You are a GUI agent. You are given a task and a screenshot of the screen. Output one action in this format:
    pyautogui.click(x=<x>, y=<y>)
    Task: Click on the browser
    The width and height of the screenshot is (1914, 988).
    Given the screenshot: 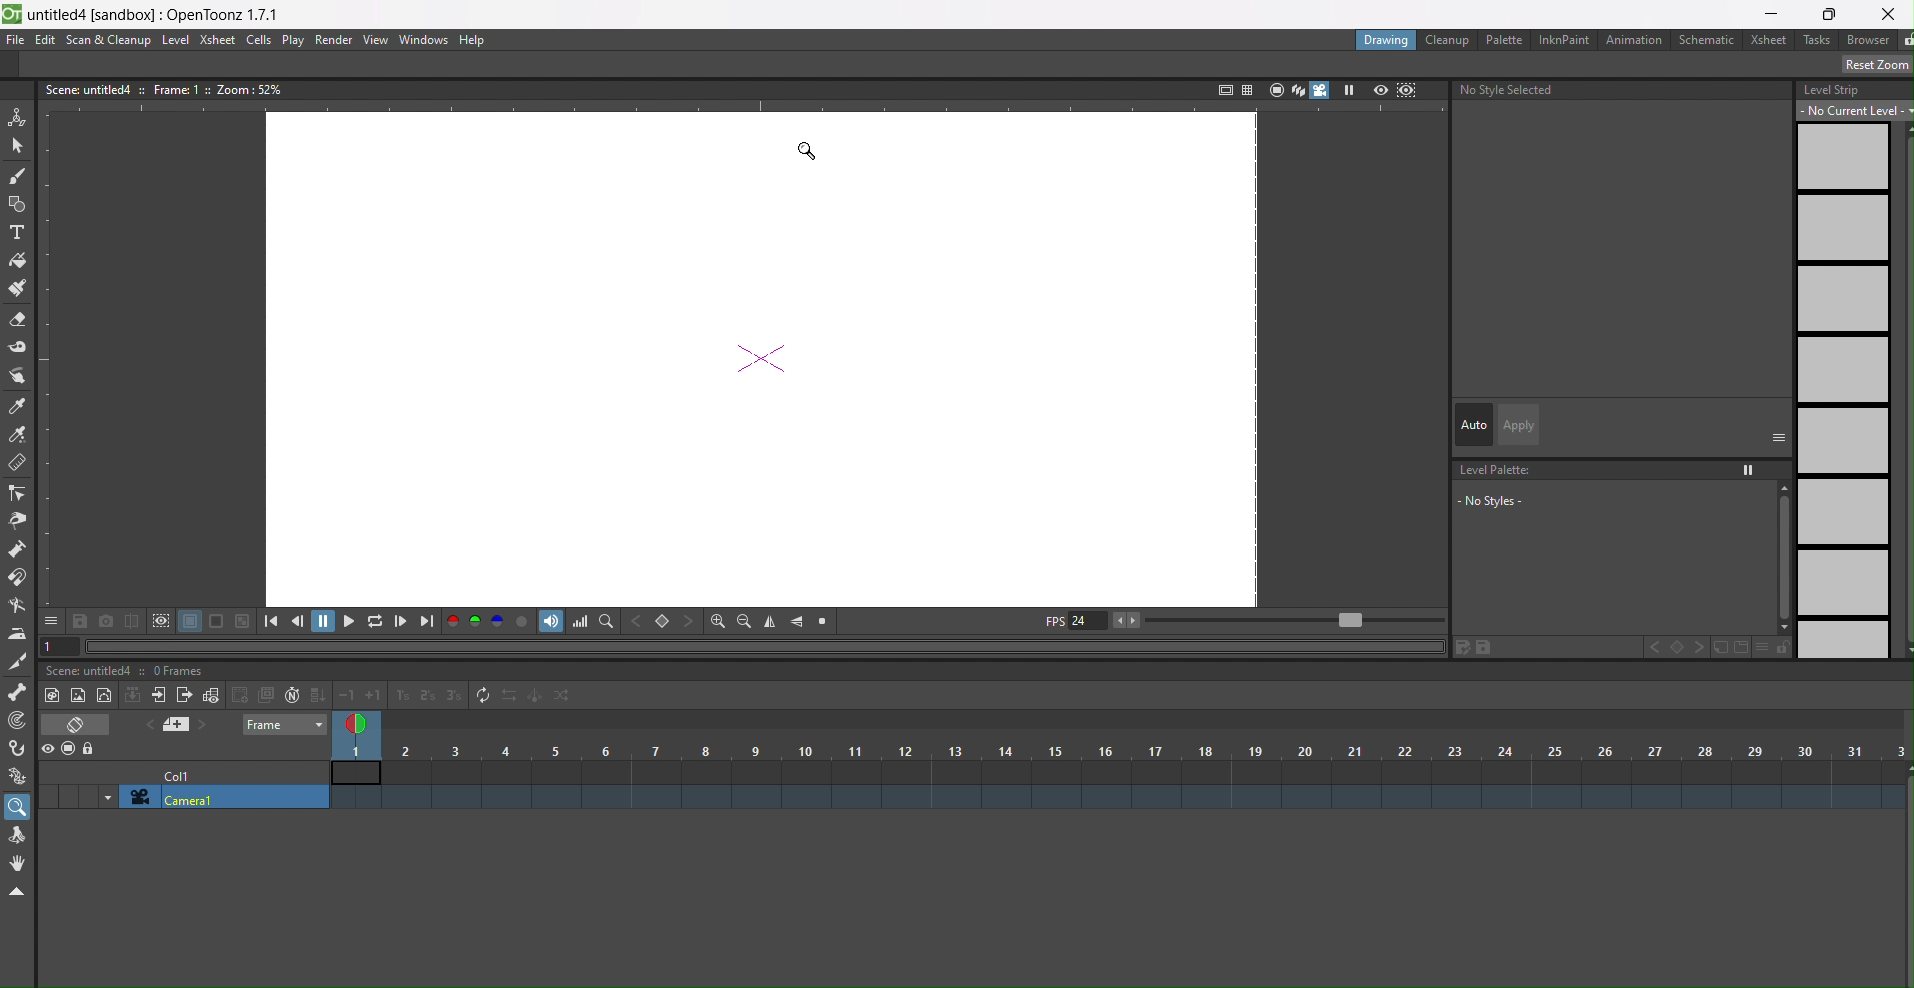 What is the action you would take?
    pyautogui.click(x=1870, y=42)
    